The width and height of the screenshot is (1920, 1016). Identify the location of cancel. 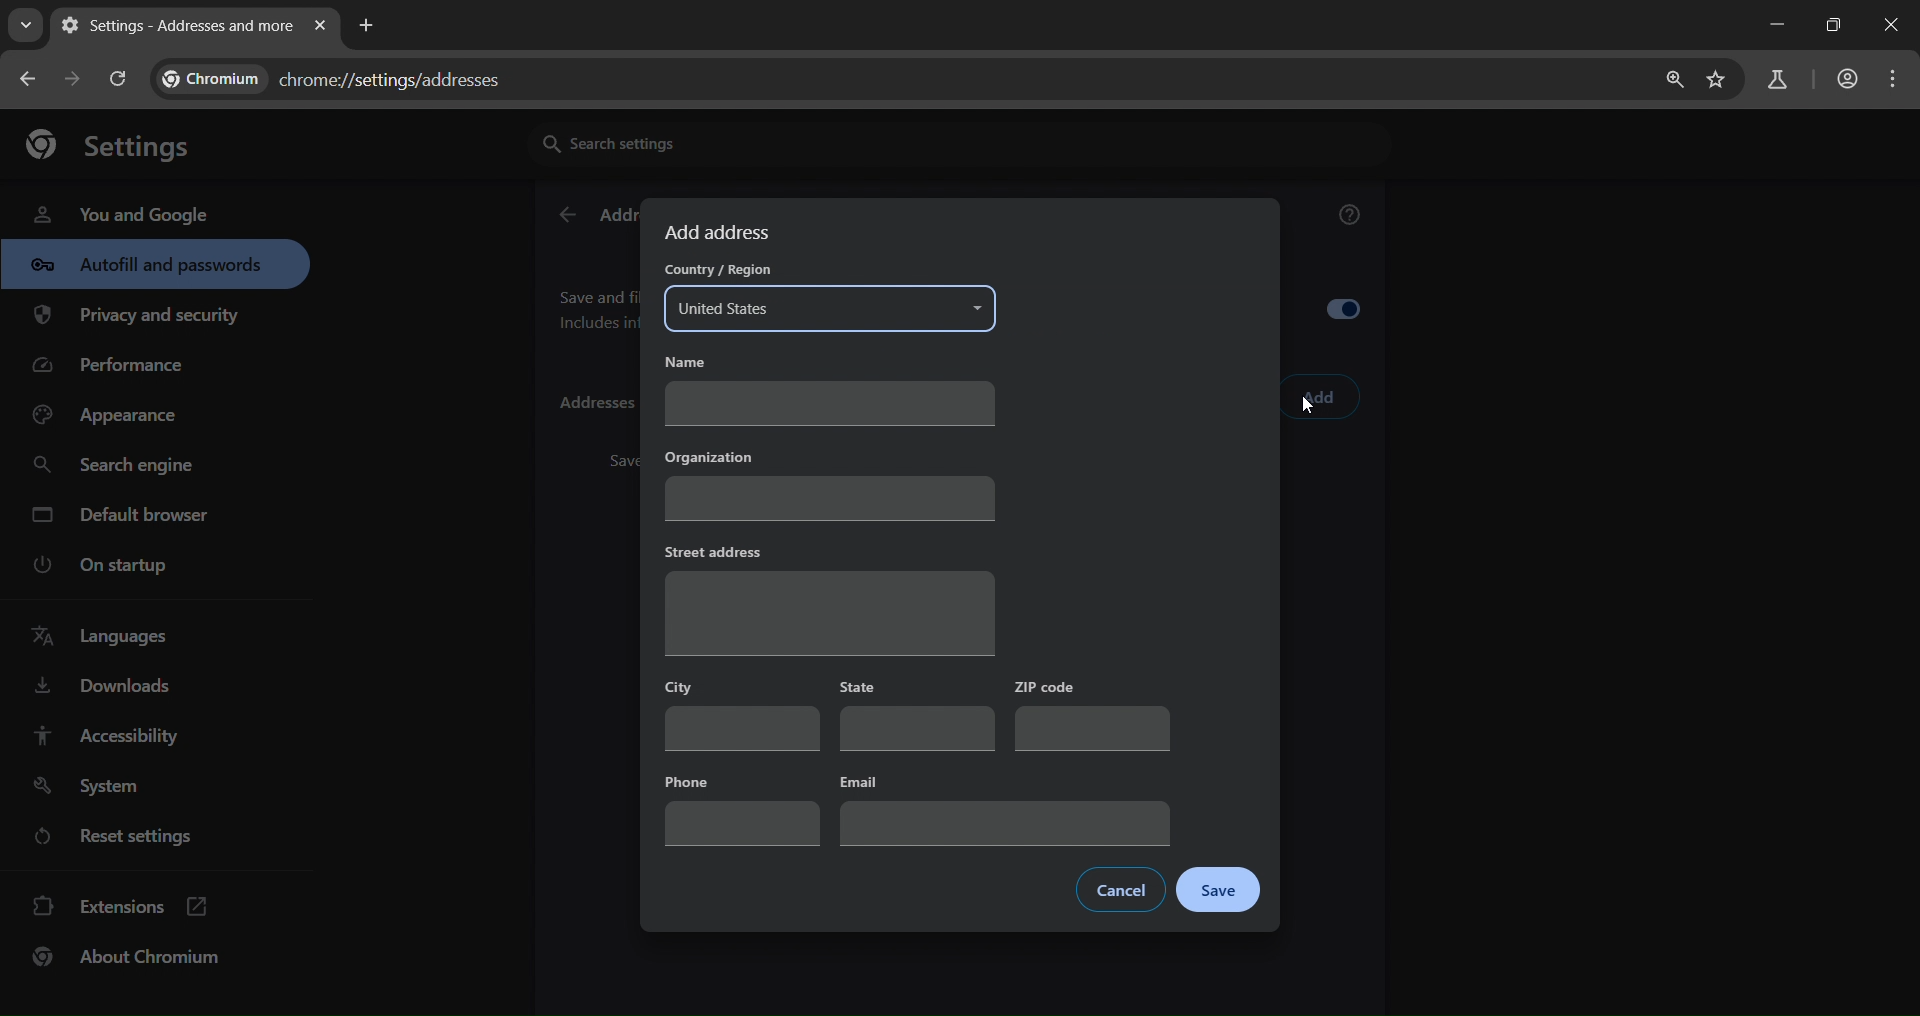
(1123, 888).